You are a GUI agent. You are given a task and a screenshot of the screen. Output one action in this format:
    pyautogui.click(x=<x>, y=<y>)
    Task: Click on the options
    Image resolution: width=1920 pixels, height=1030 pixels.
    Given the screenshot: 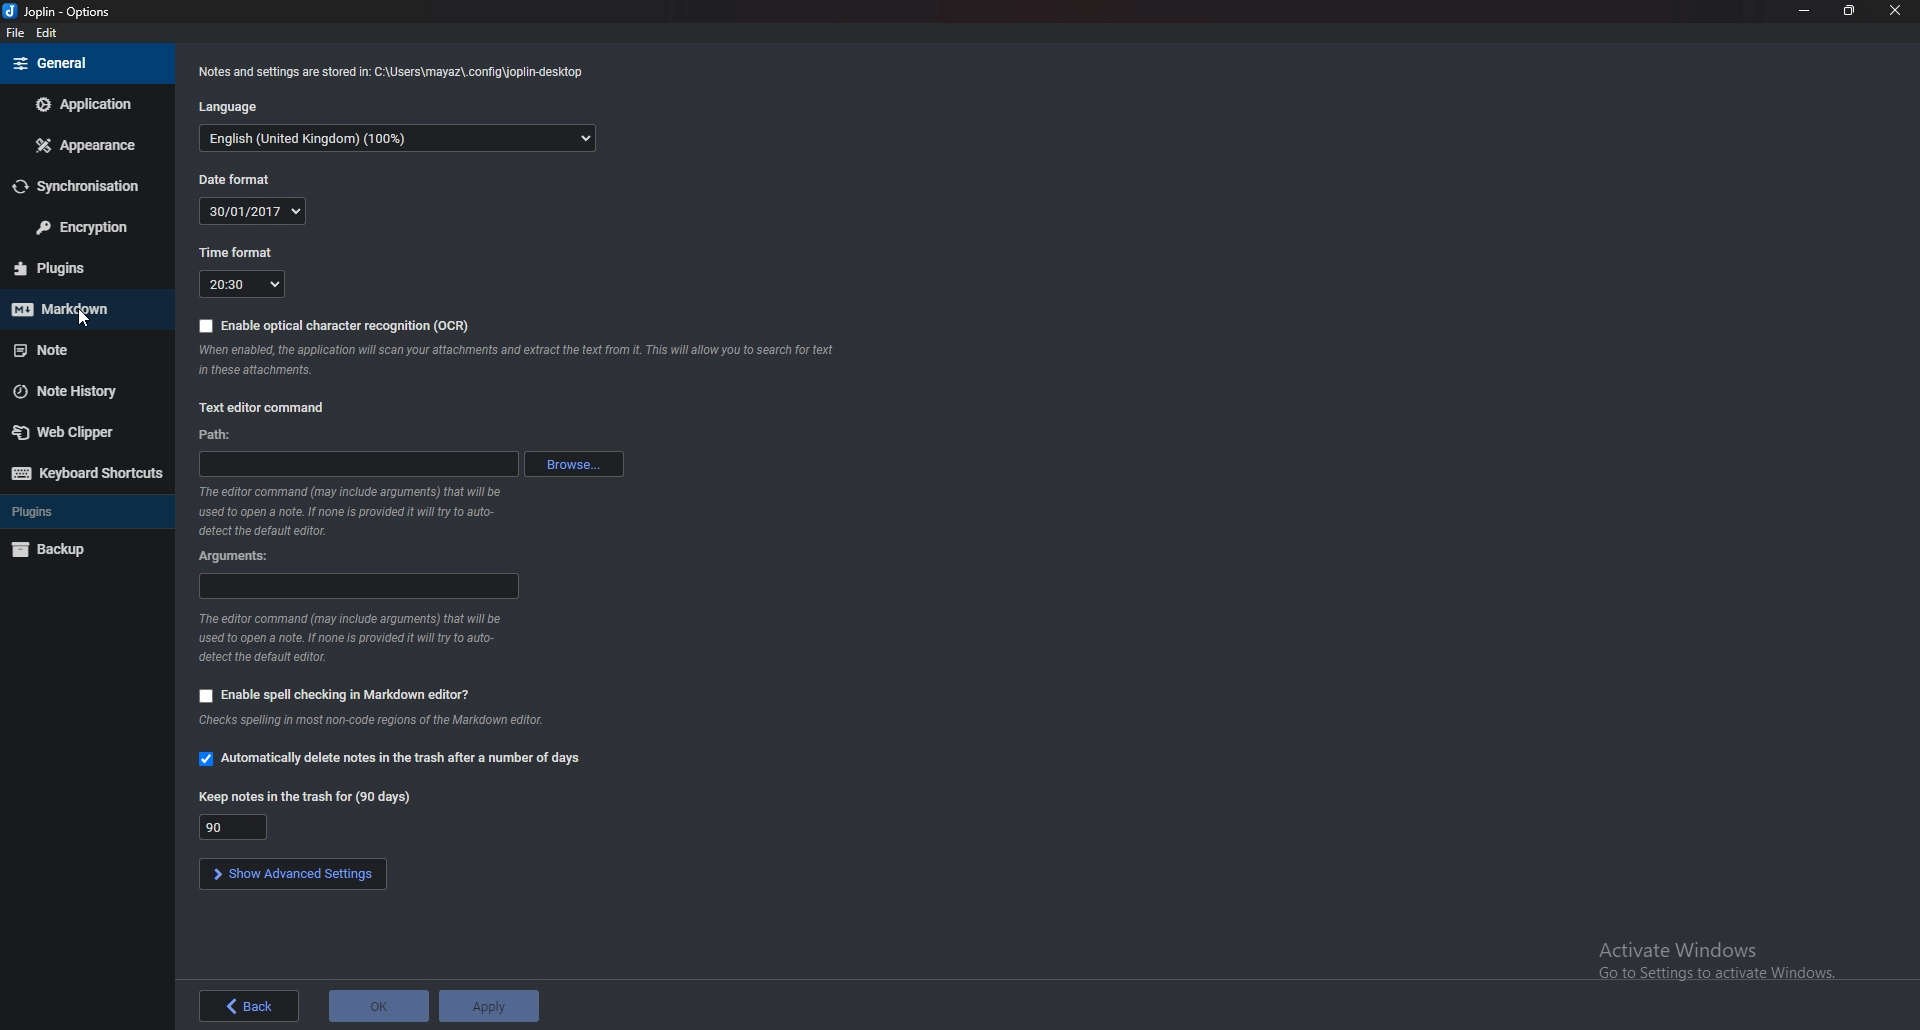 What is the action you would take?
    pyautogui.click(x=67, y=11)
    